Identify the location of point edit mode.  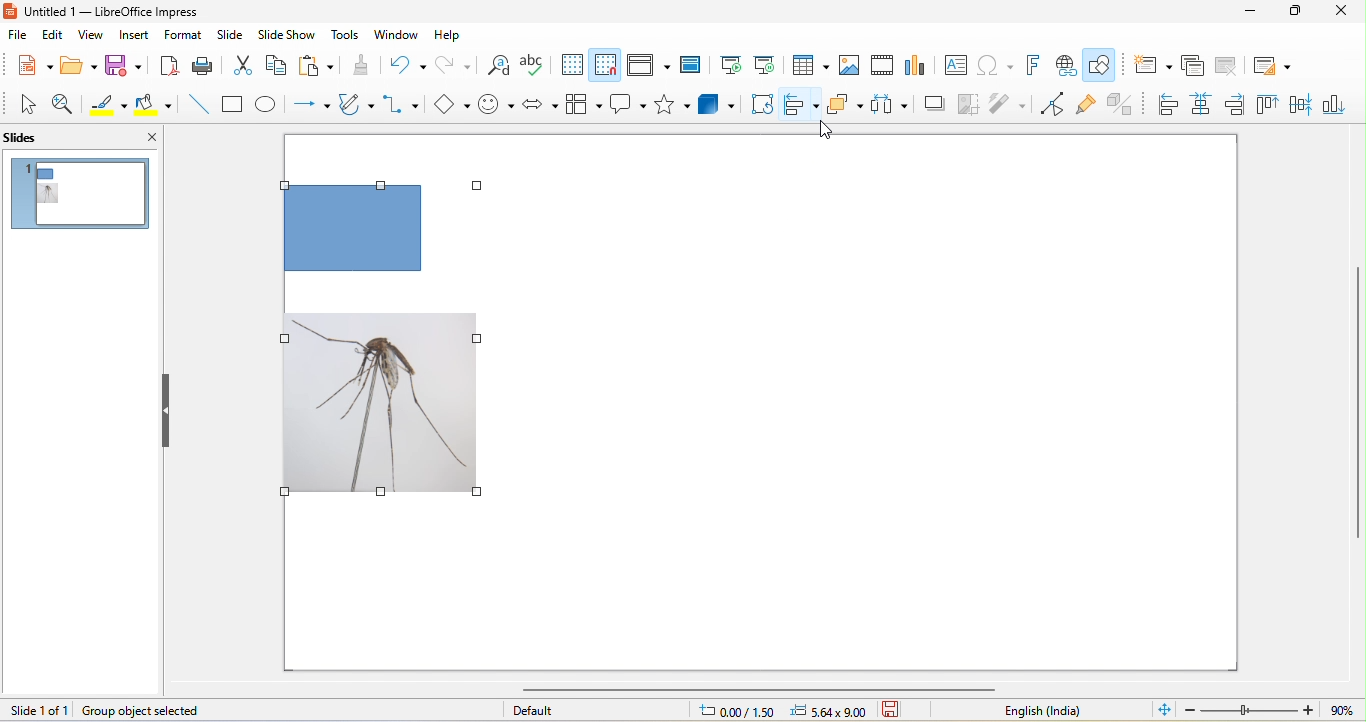
(1052, 105).